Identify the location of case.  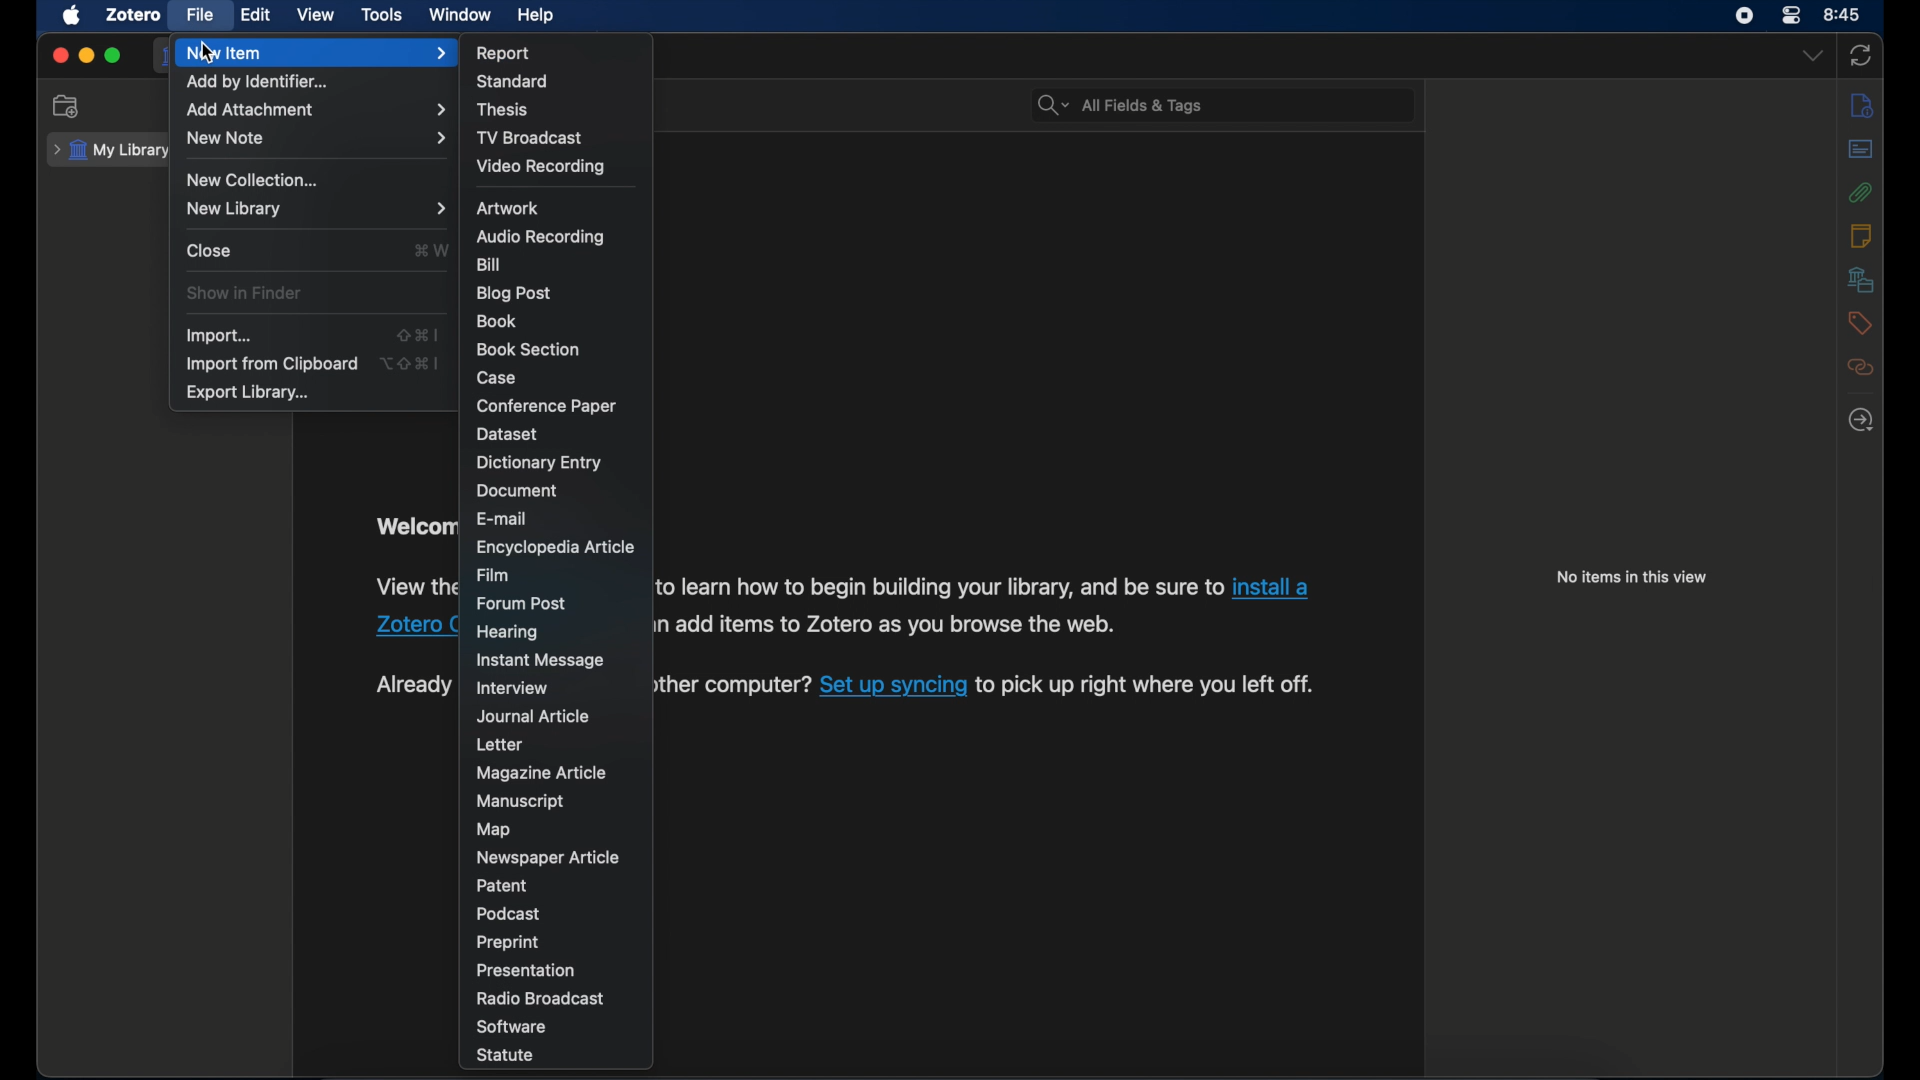
(498, 377).